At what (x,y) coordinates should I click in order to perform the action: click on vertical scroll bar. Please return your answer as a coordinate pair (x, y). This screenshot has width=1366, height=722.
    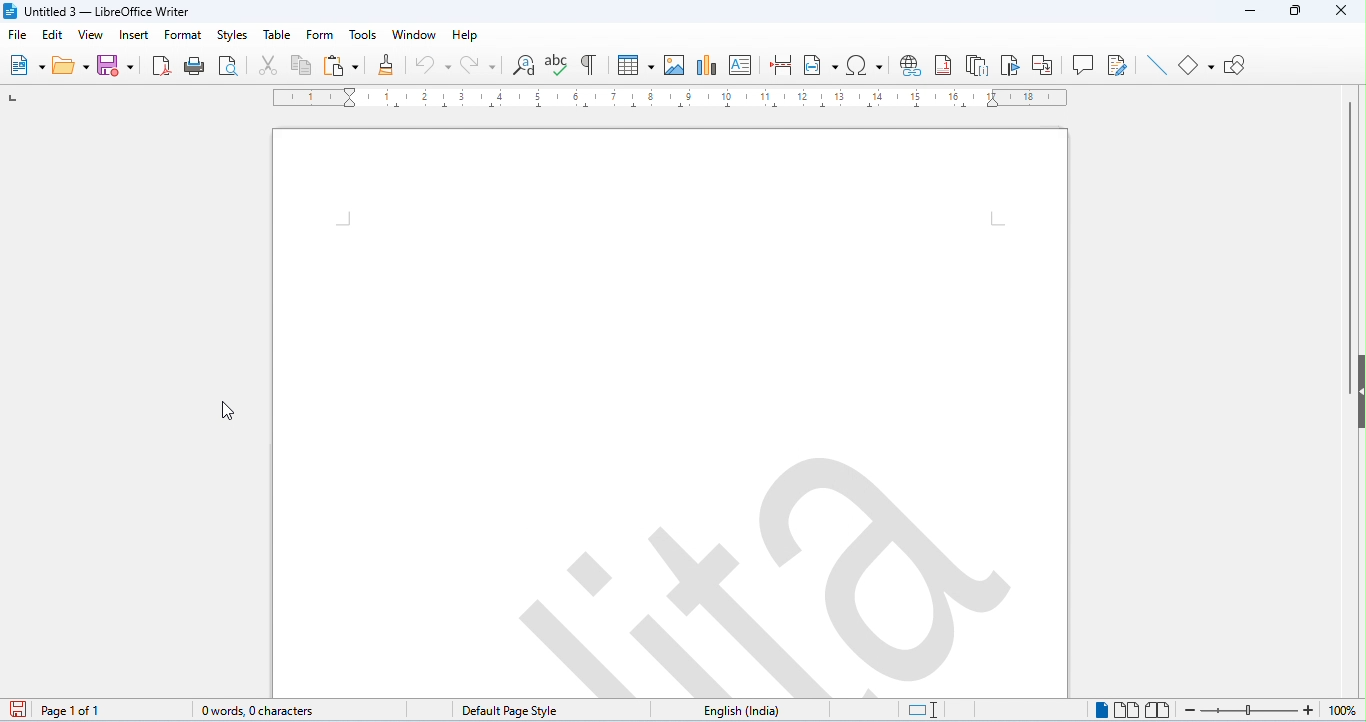
    Looking at the image, I should click on (1349, 247).